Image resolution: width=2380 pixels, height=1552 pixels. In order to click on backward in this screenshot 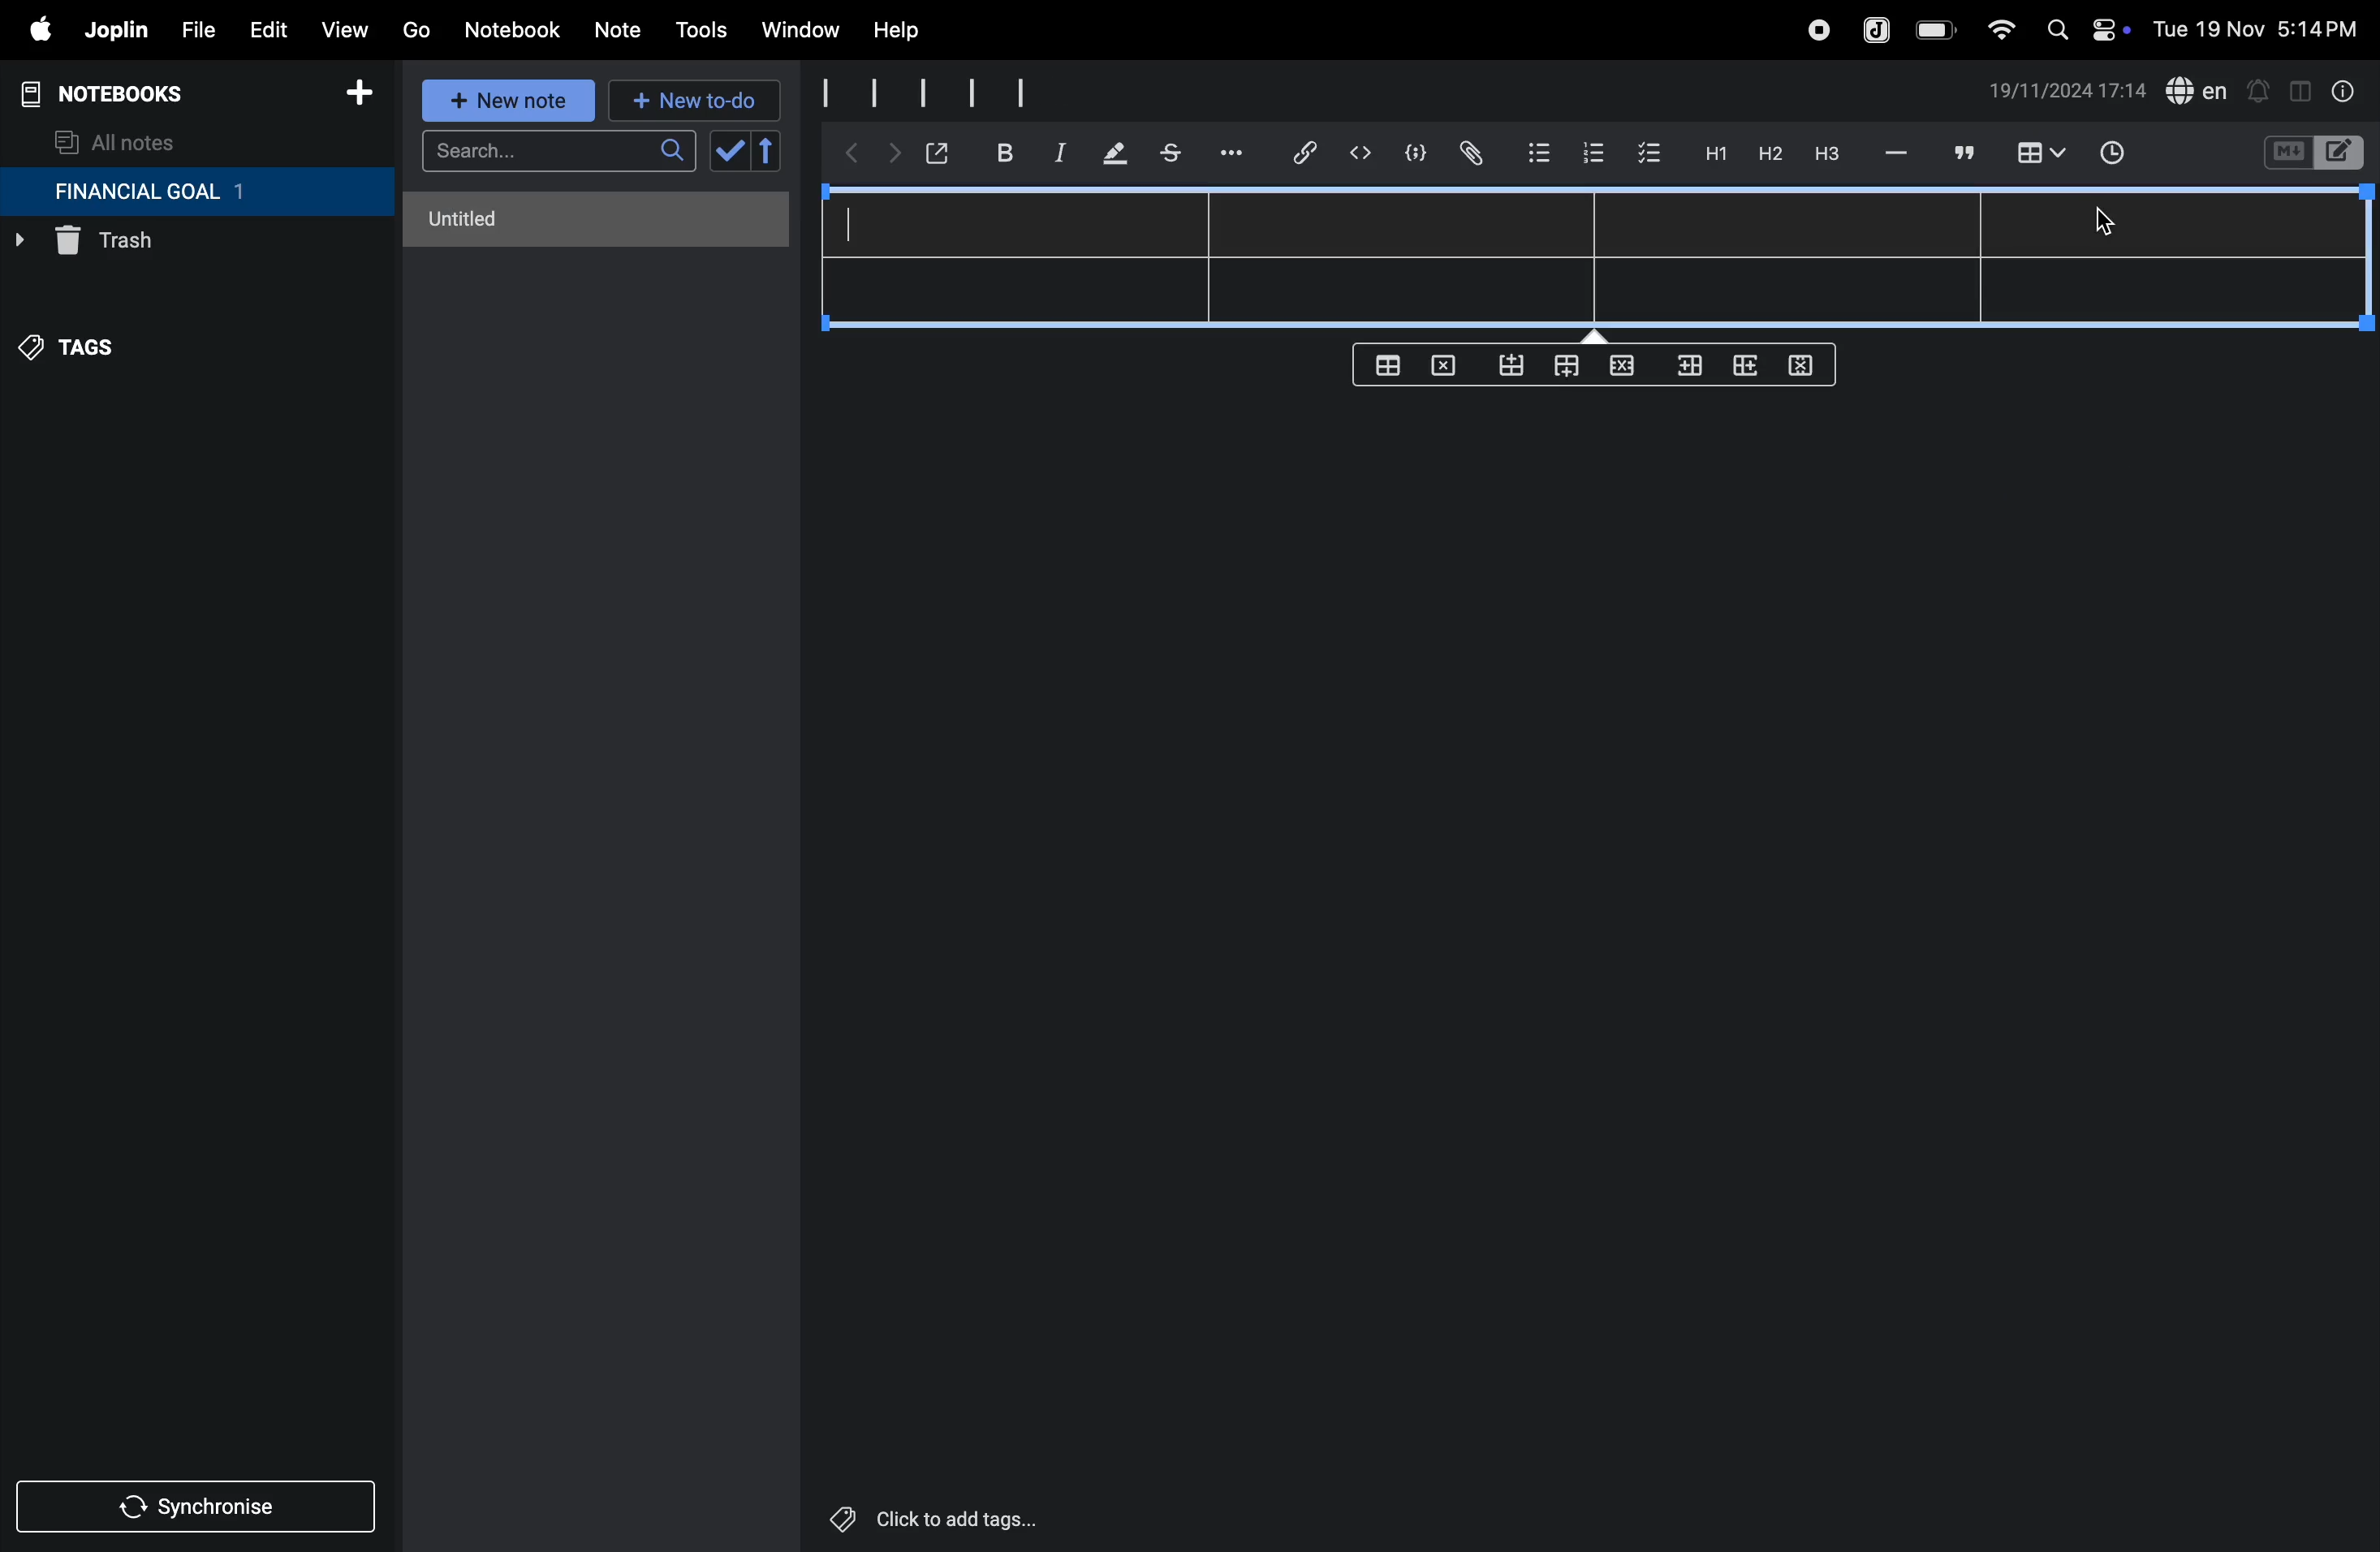, I will do `click(845, 155)`.